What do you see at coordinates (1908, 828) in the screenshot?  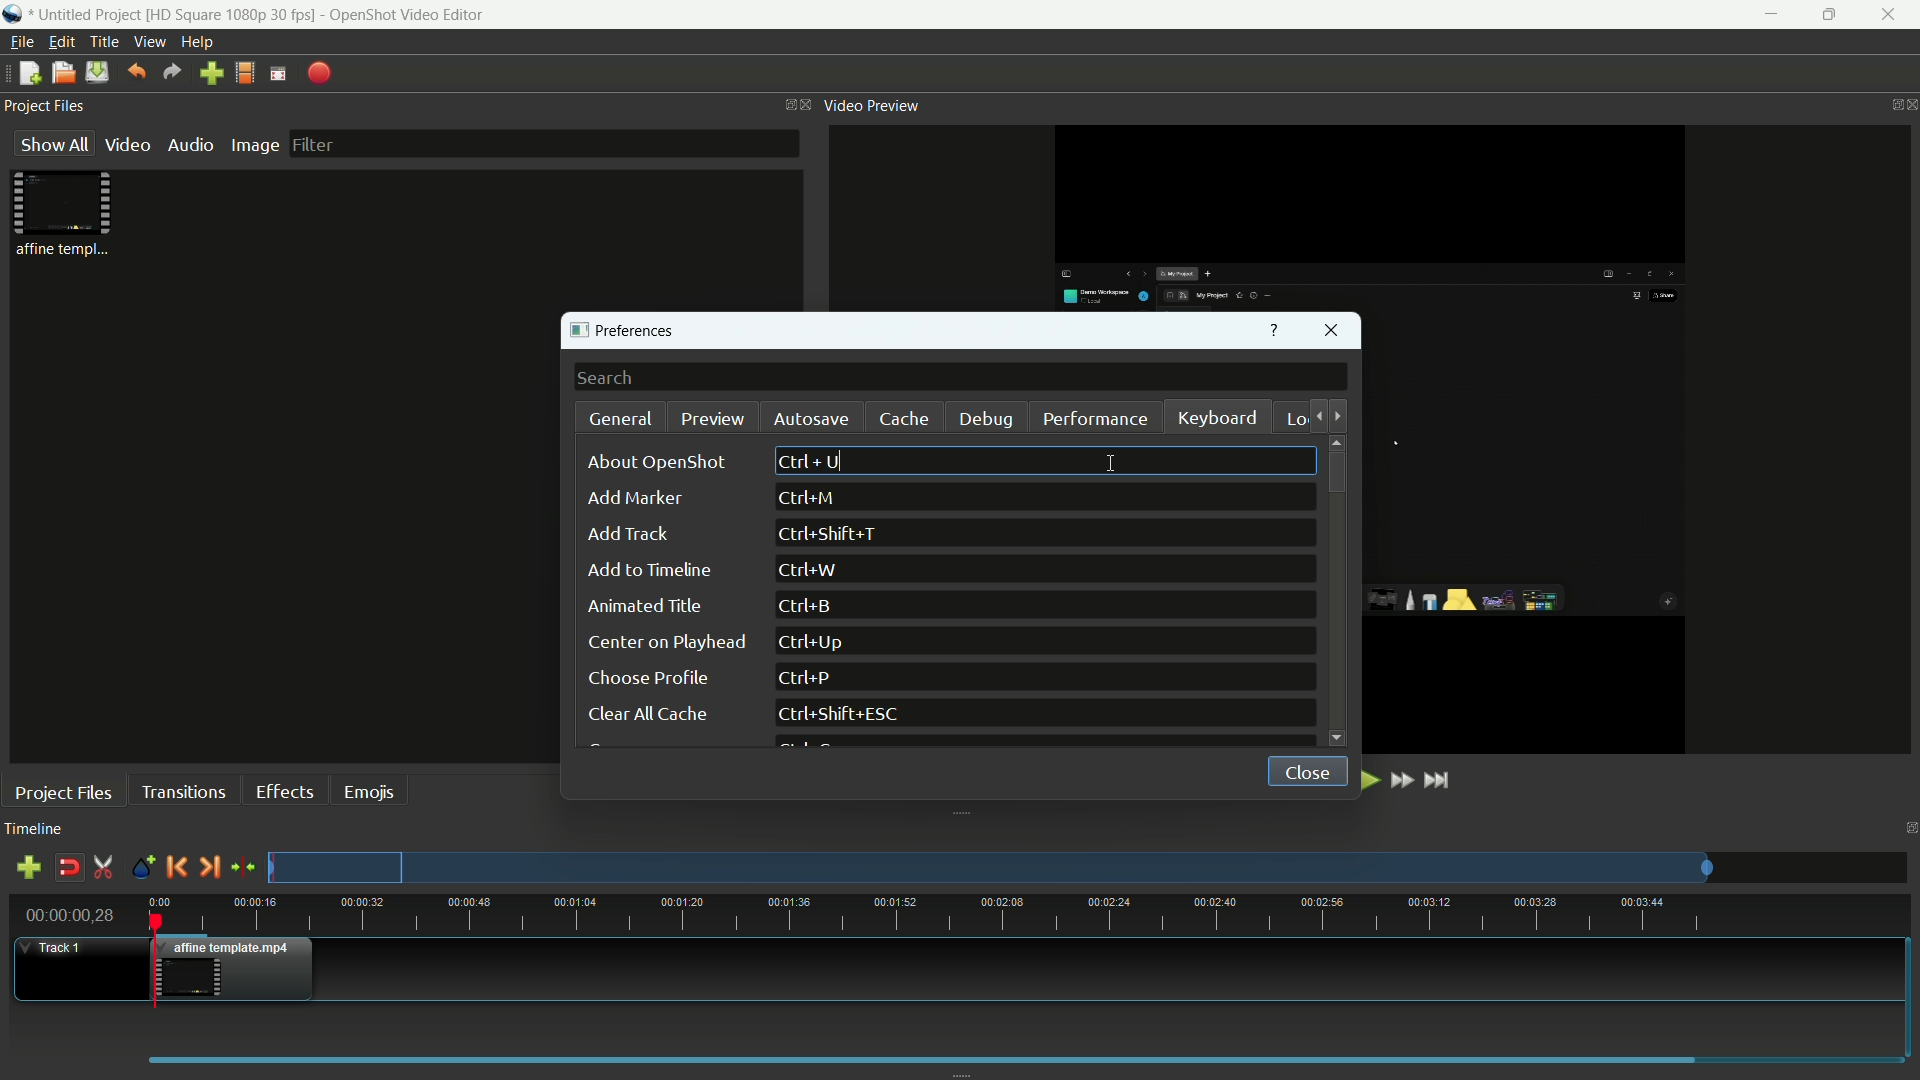 I see `close timeline` at bounding box center [1908, 828].